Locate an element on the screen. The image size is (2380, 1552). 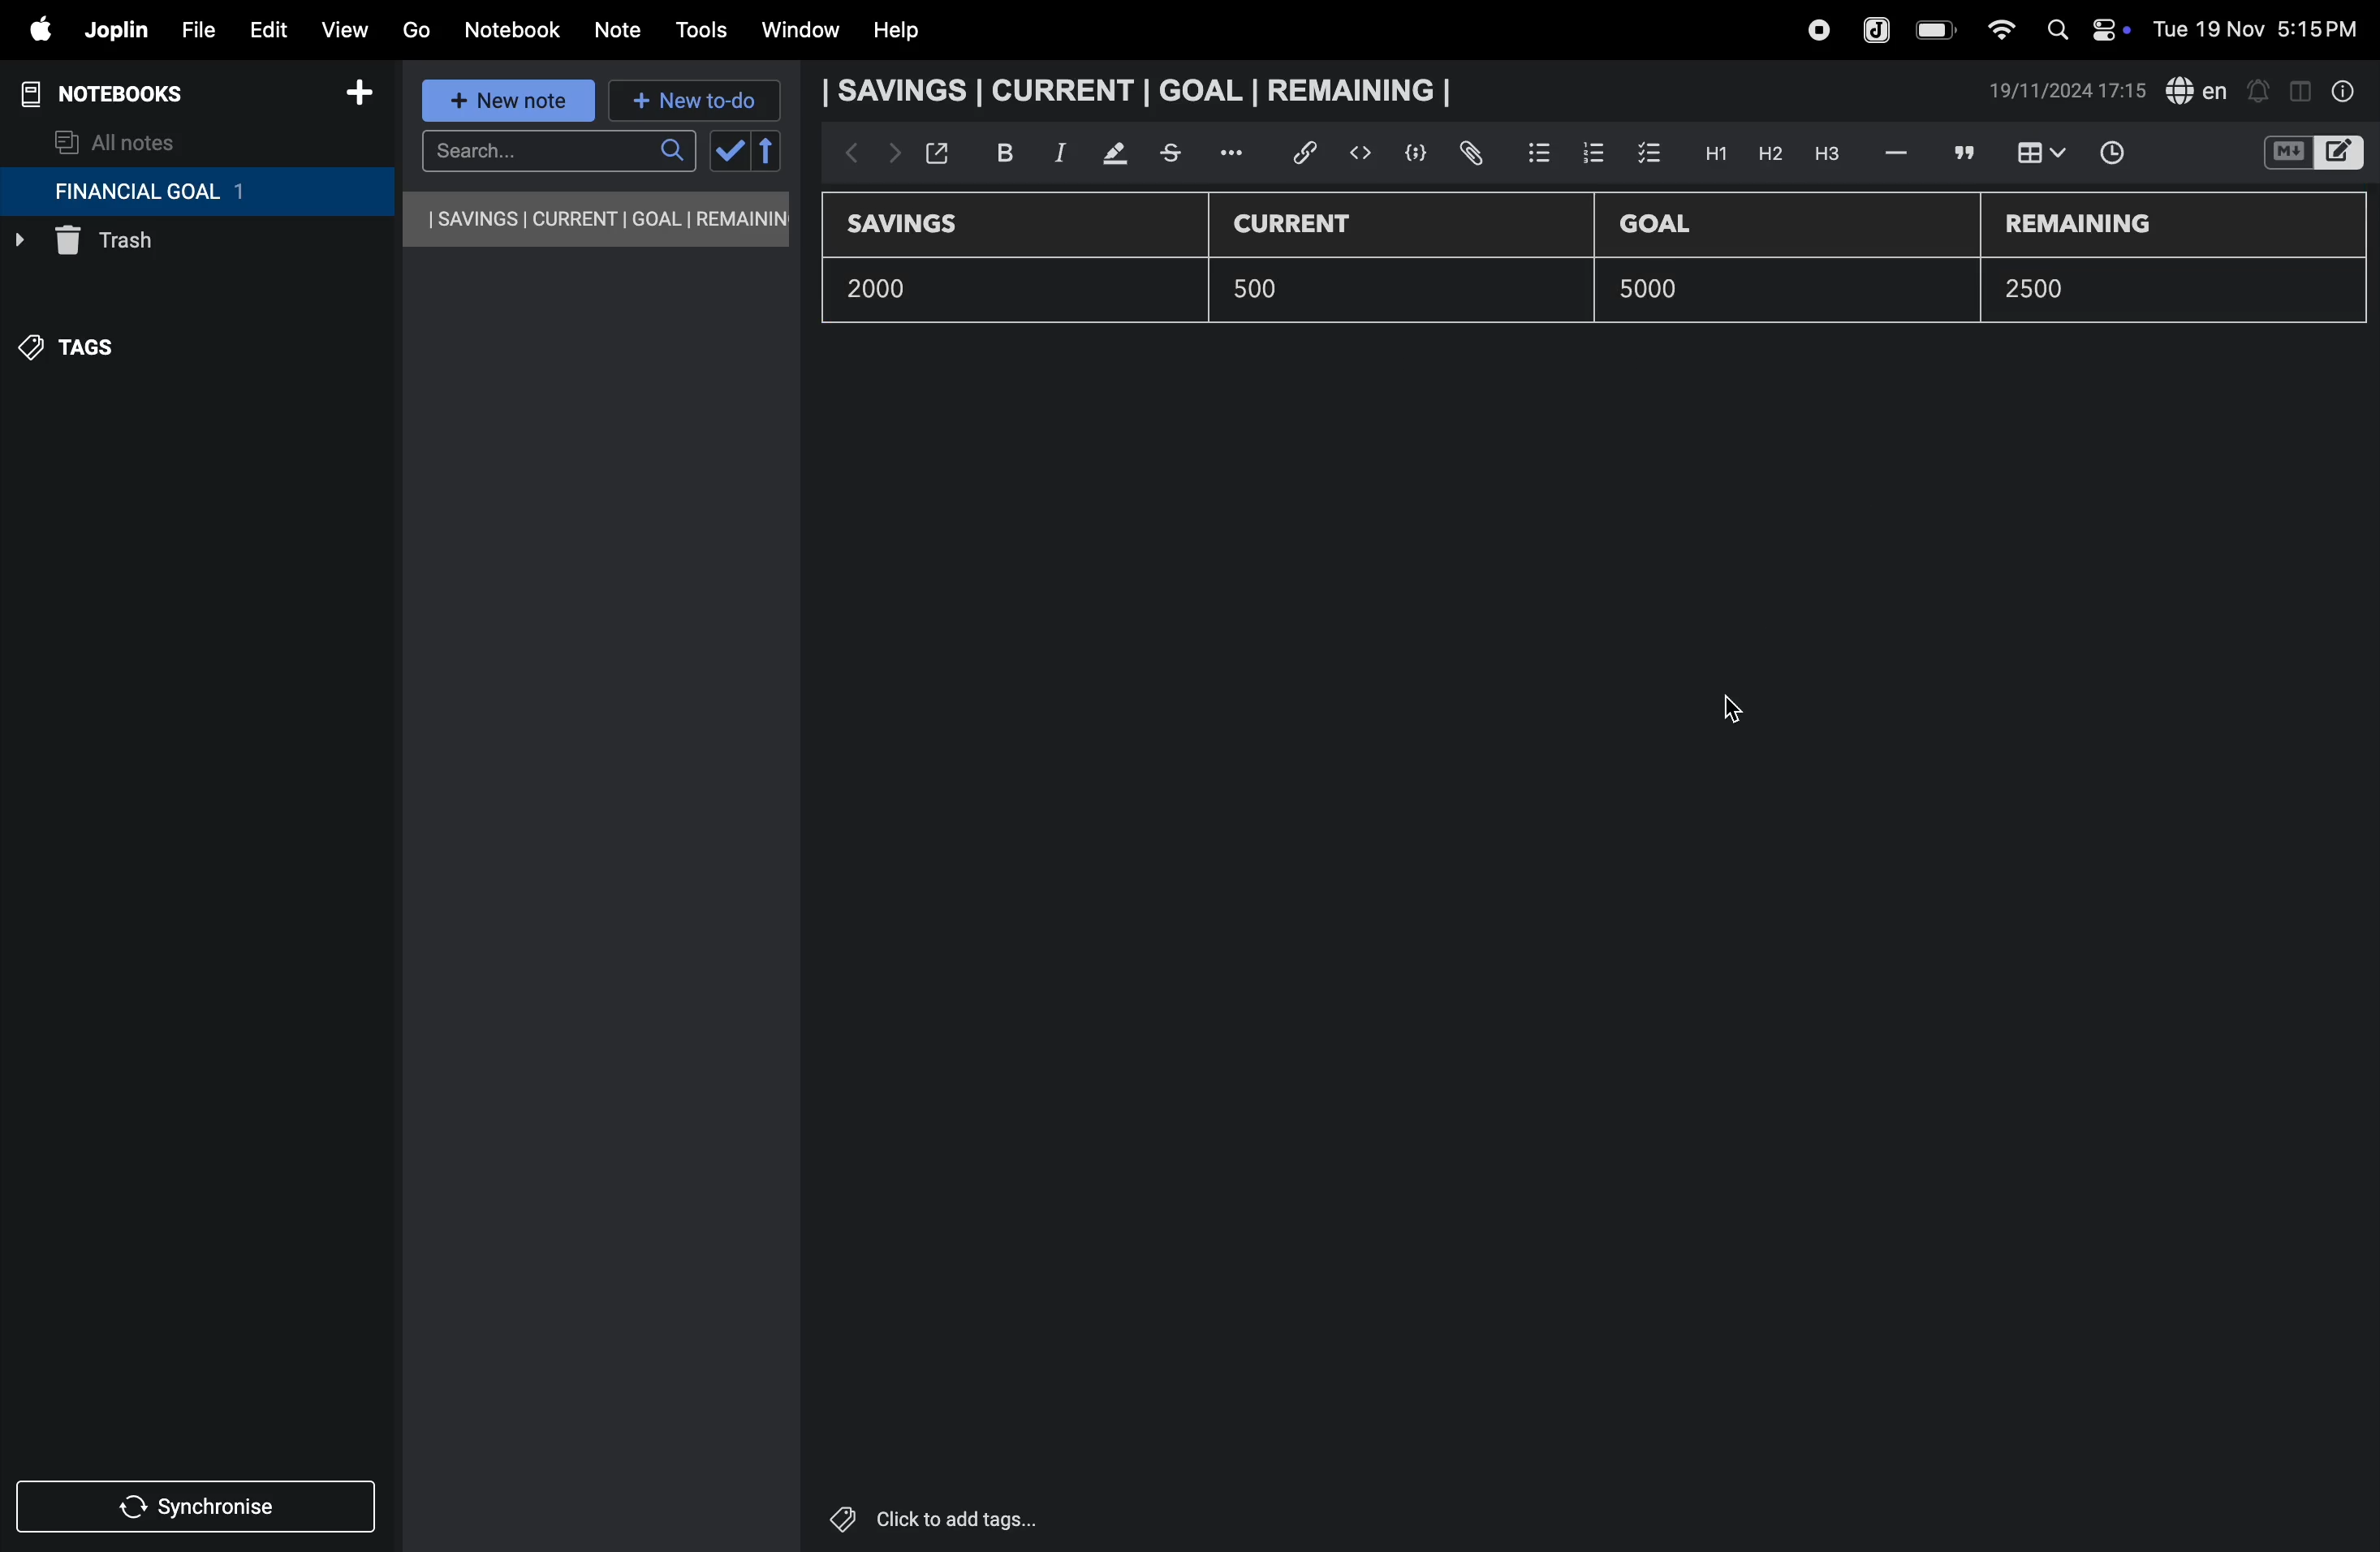
check is located at coordinates (727, 152).